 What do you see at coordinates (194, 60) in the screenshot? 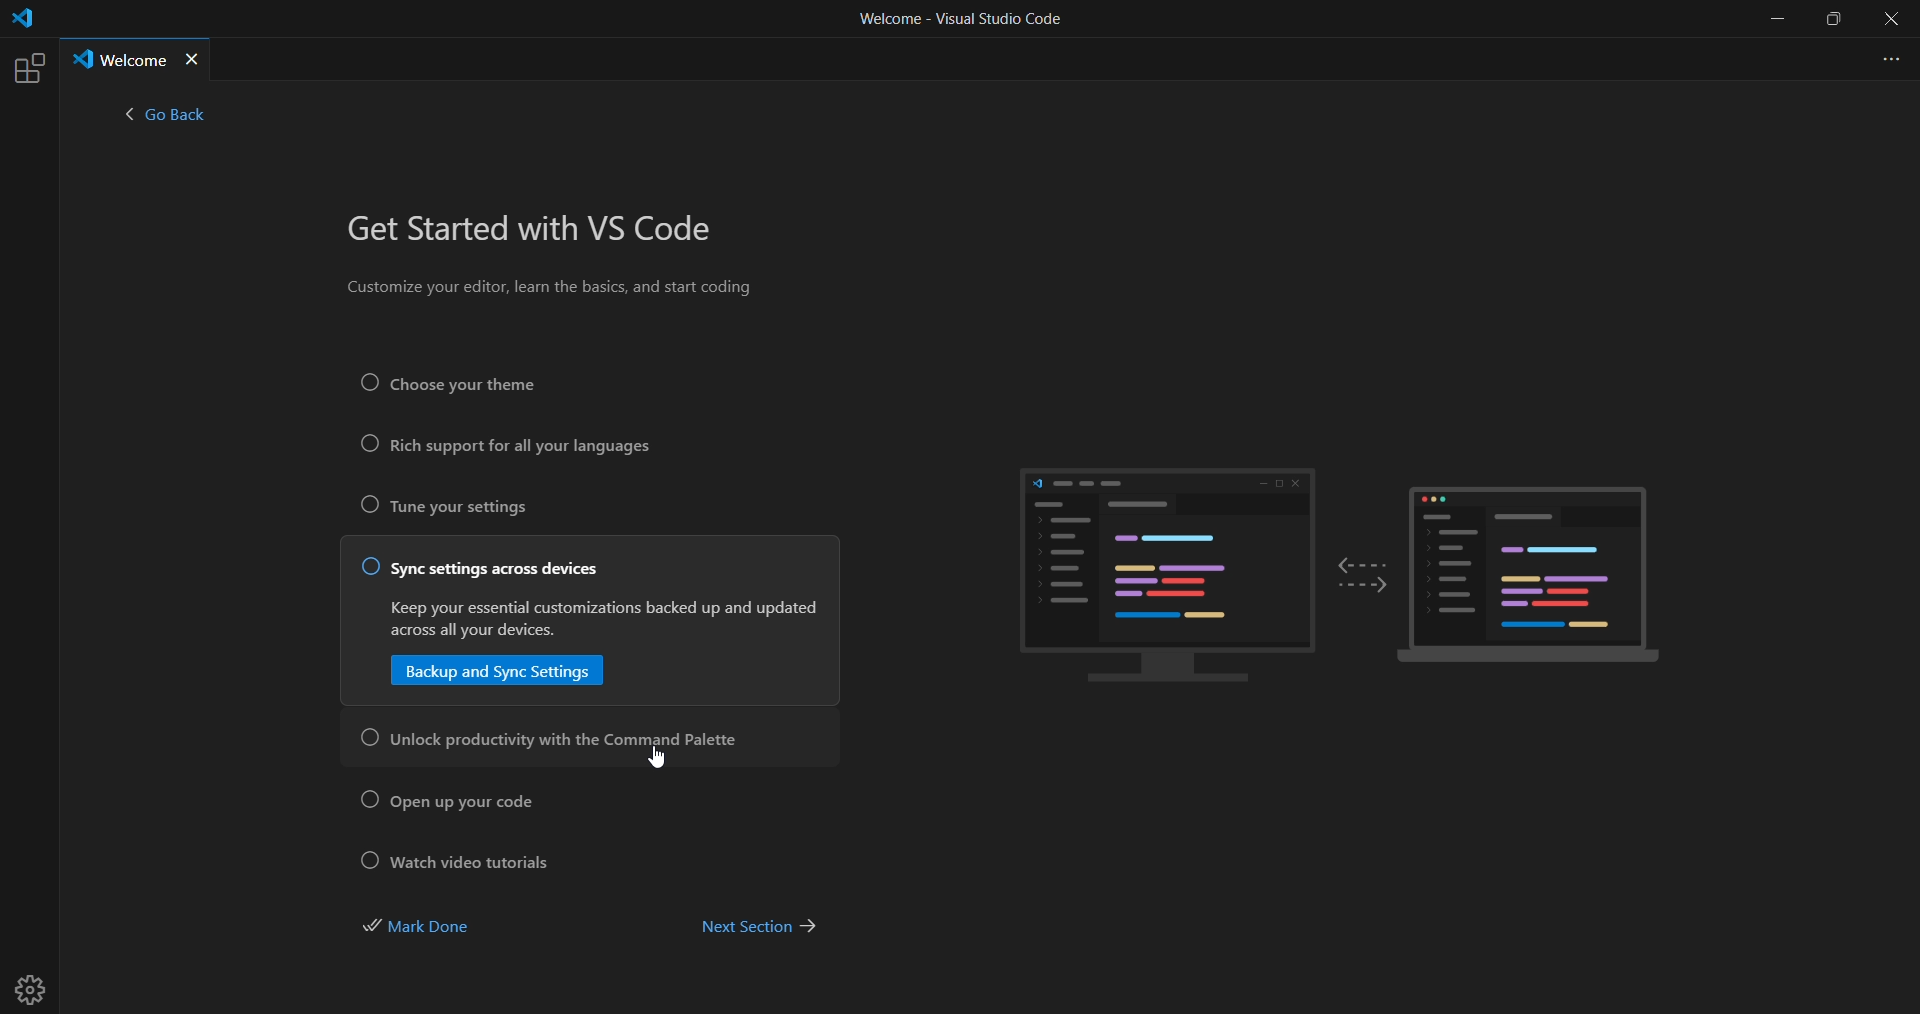
I see `close tab` at bounding box center [194, 60].